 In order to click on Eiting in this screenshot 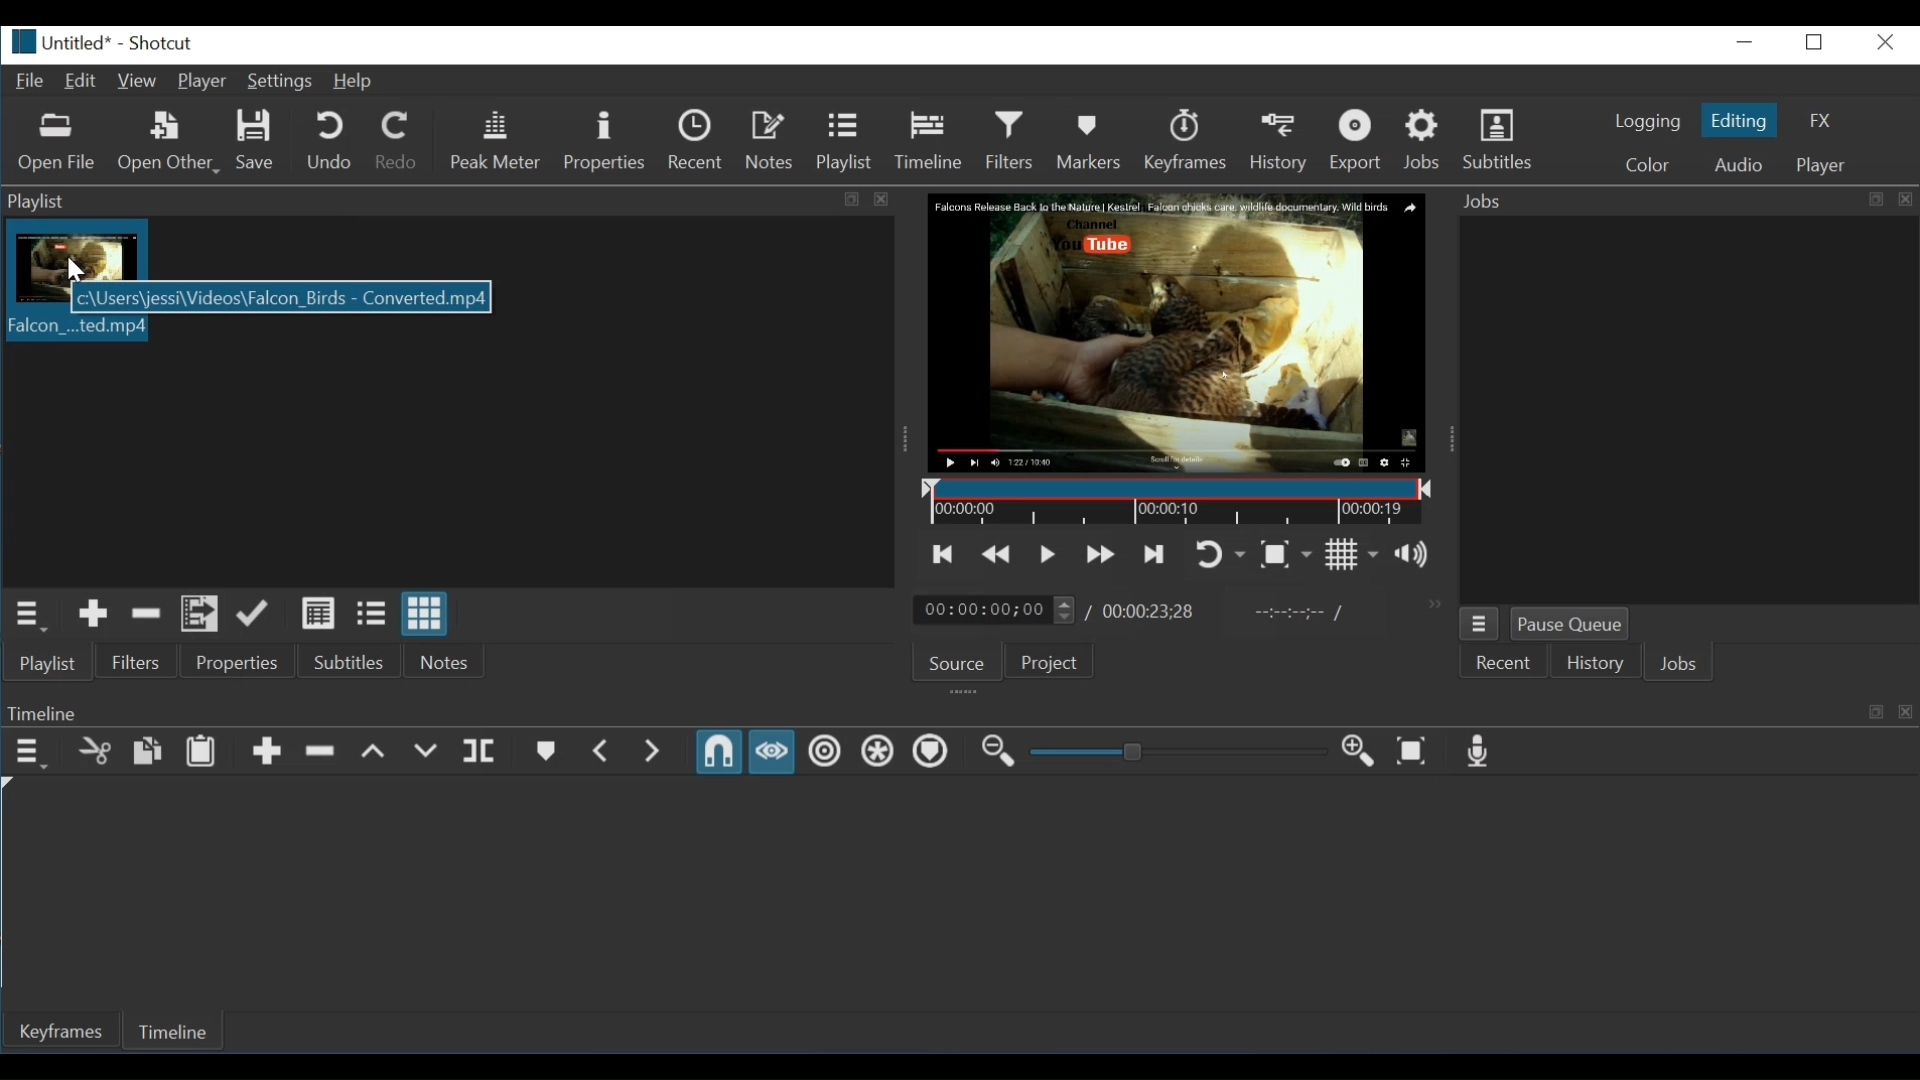, I will do `click(1737, 119)`.